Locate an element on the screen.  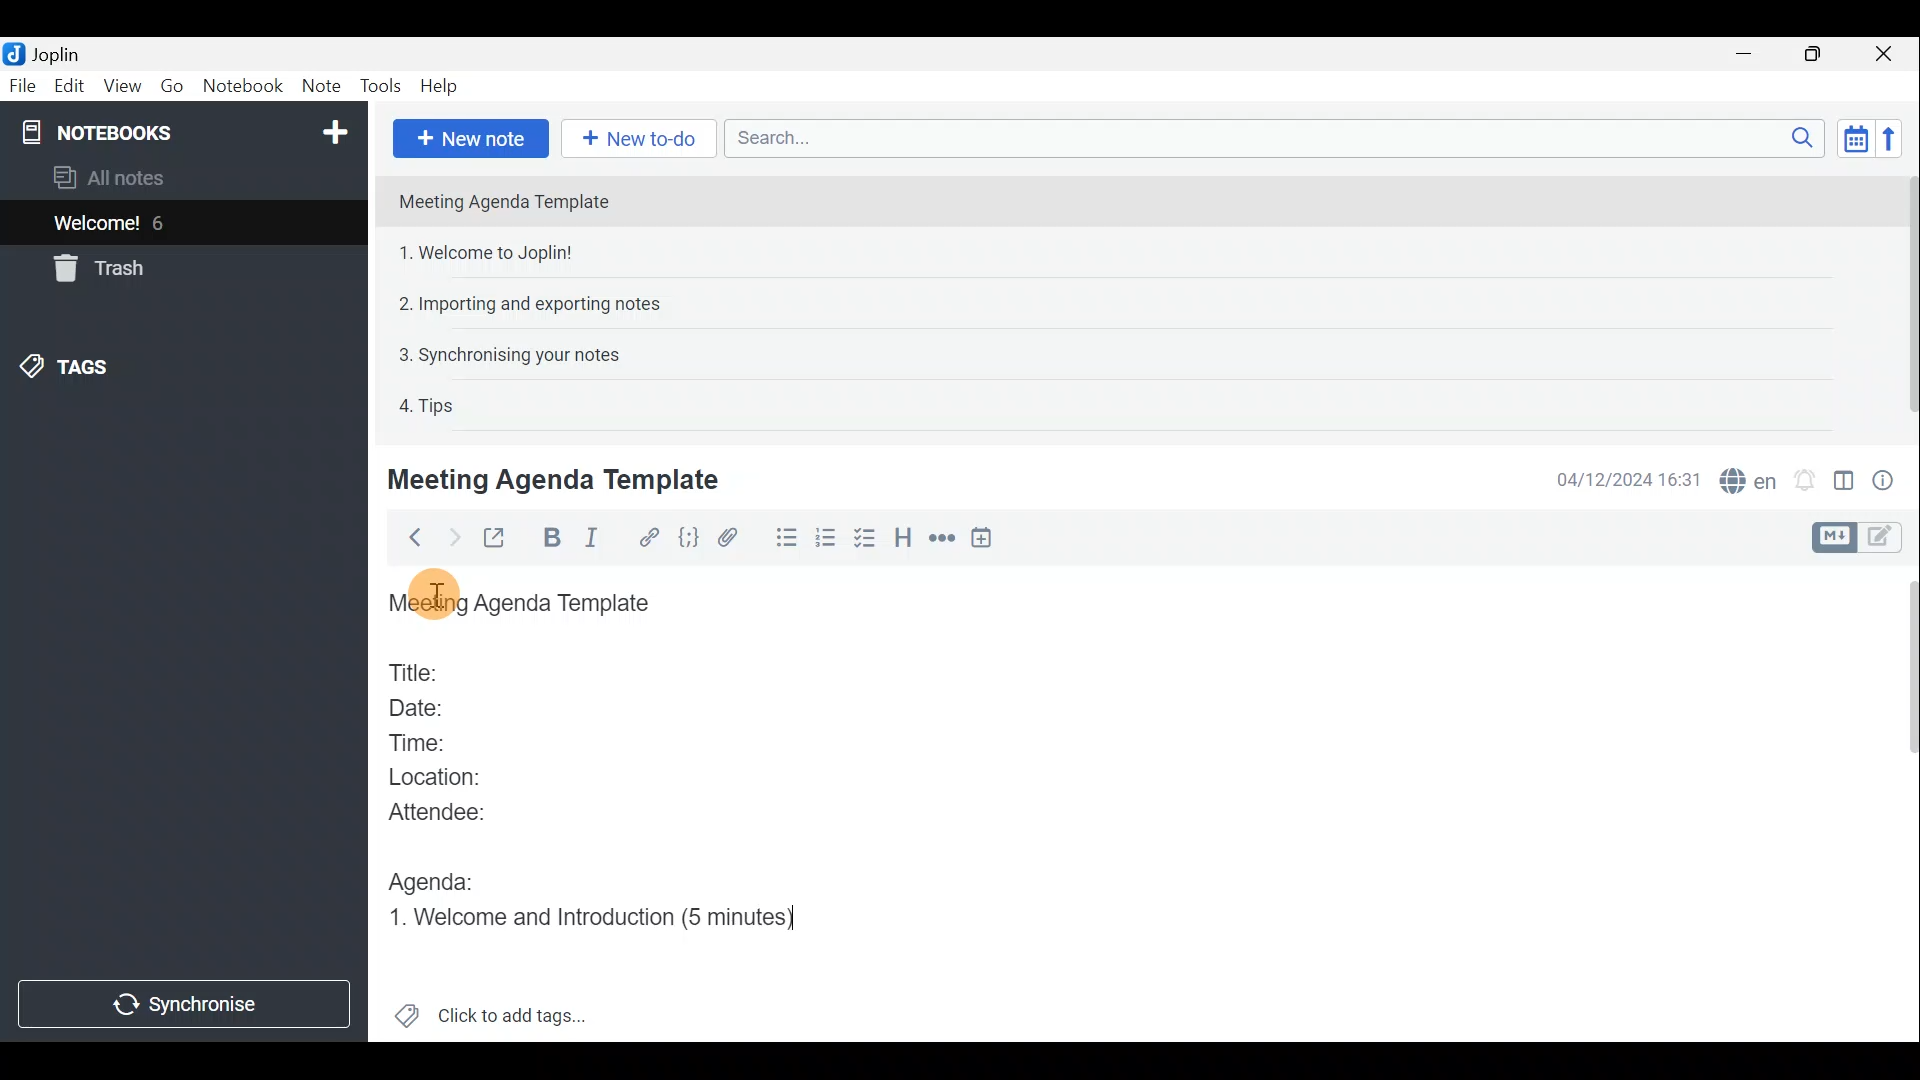
Help is located at coordinates (443, 86).